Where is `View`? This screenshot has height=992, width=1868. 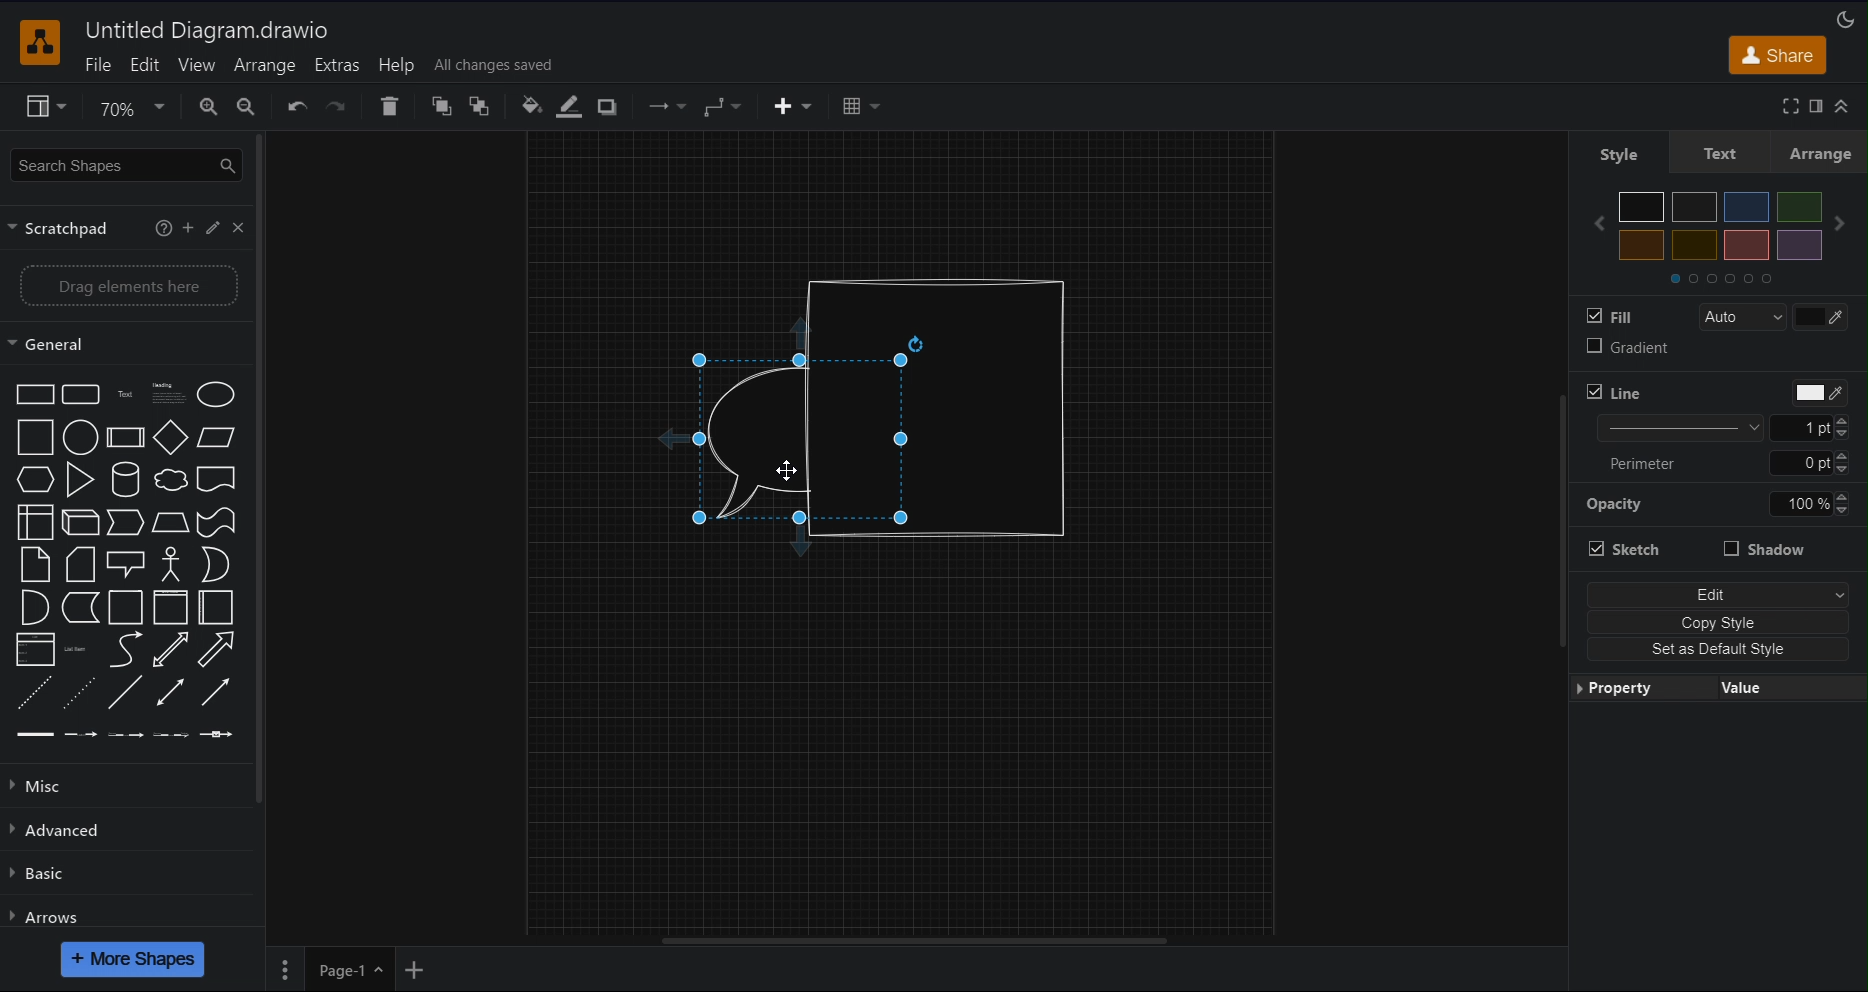 View is located at coordinates (46, 106).